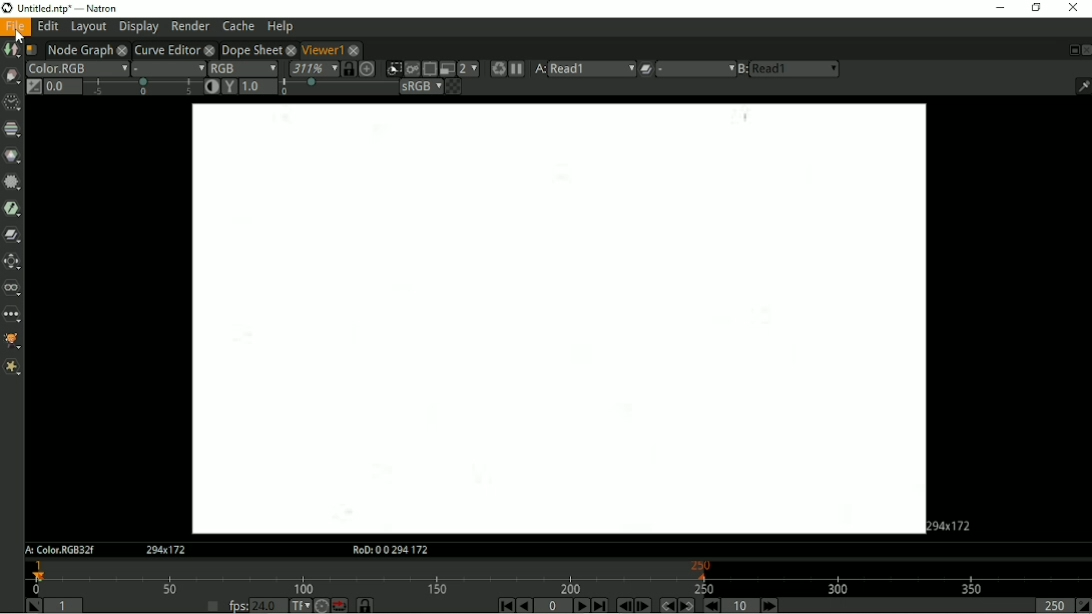 This screenshot has width=1092, height=614. What do you see at coordinates (643, 606) in the screenshot?
I see `Next frame` at bounding box center [643, 606].